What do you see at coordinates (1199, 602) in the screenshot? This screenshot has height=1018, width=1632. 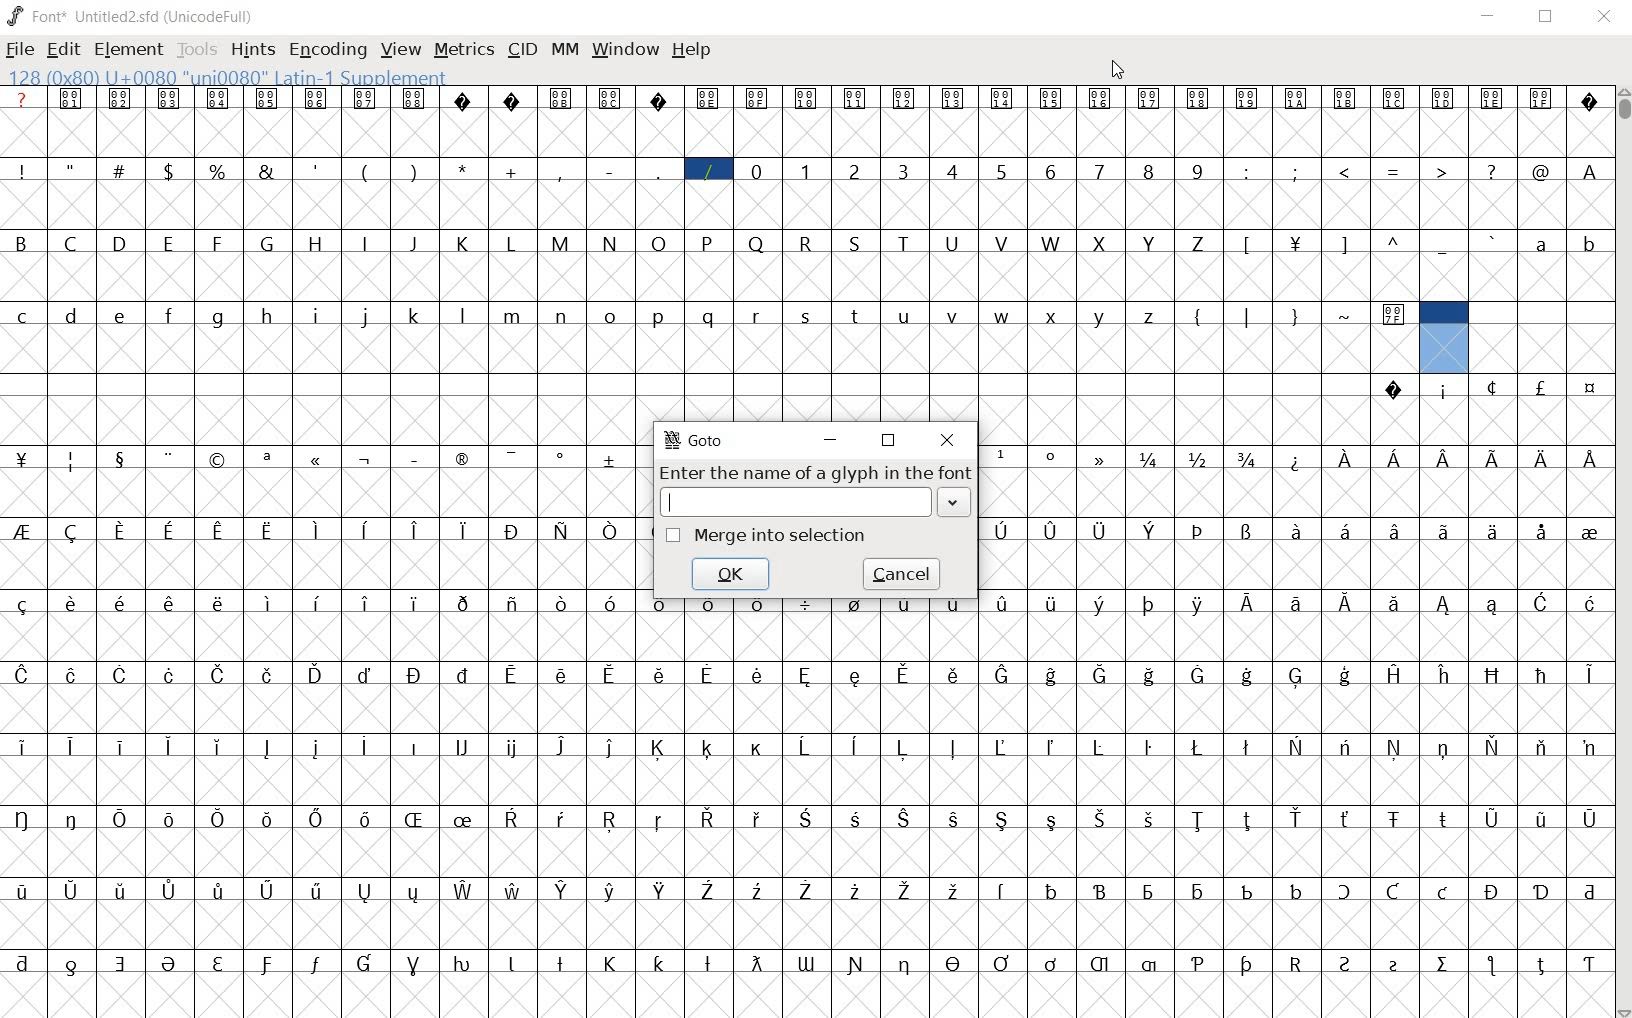 I see `Symbol` at bounding box center [1199, 602].